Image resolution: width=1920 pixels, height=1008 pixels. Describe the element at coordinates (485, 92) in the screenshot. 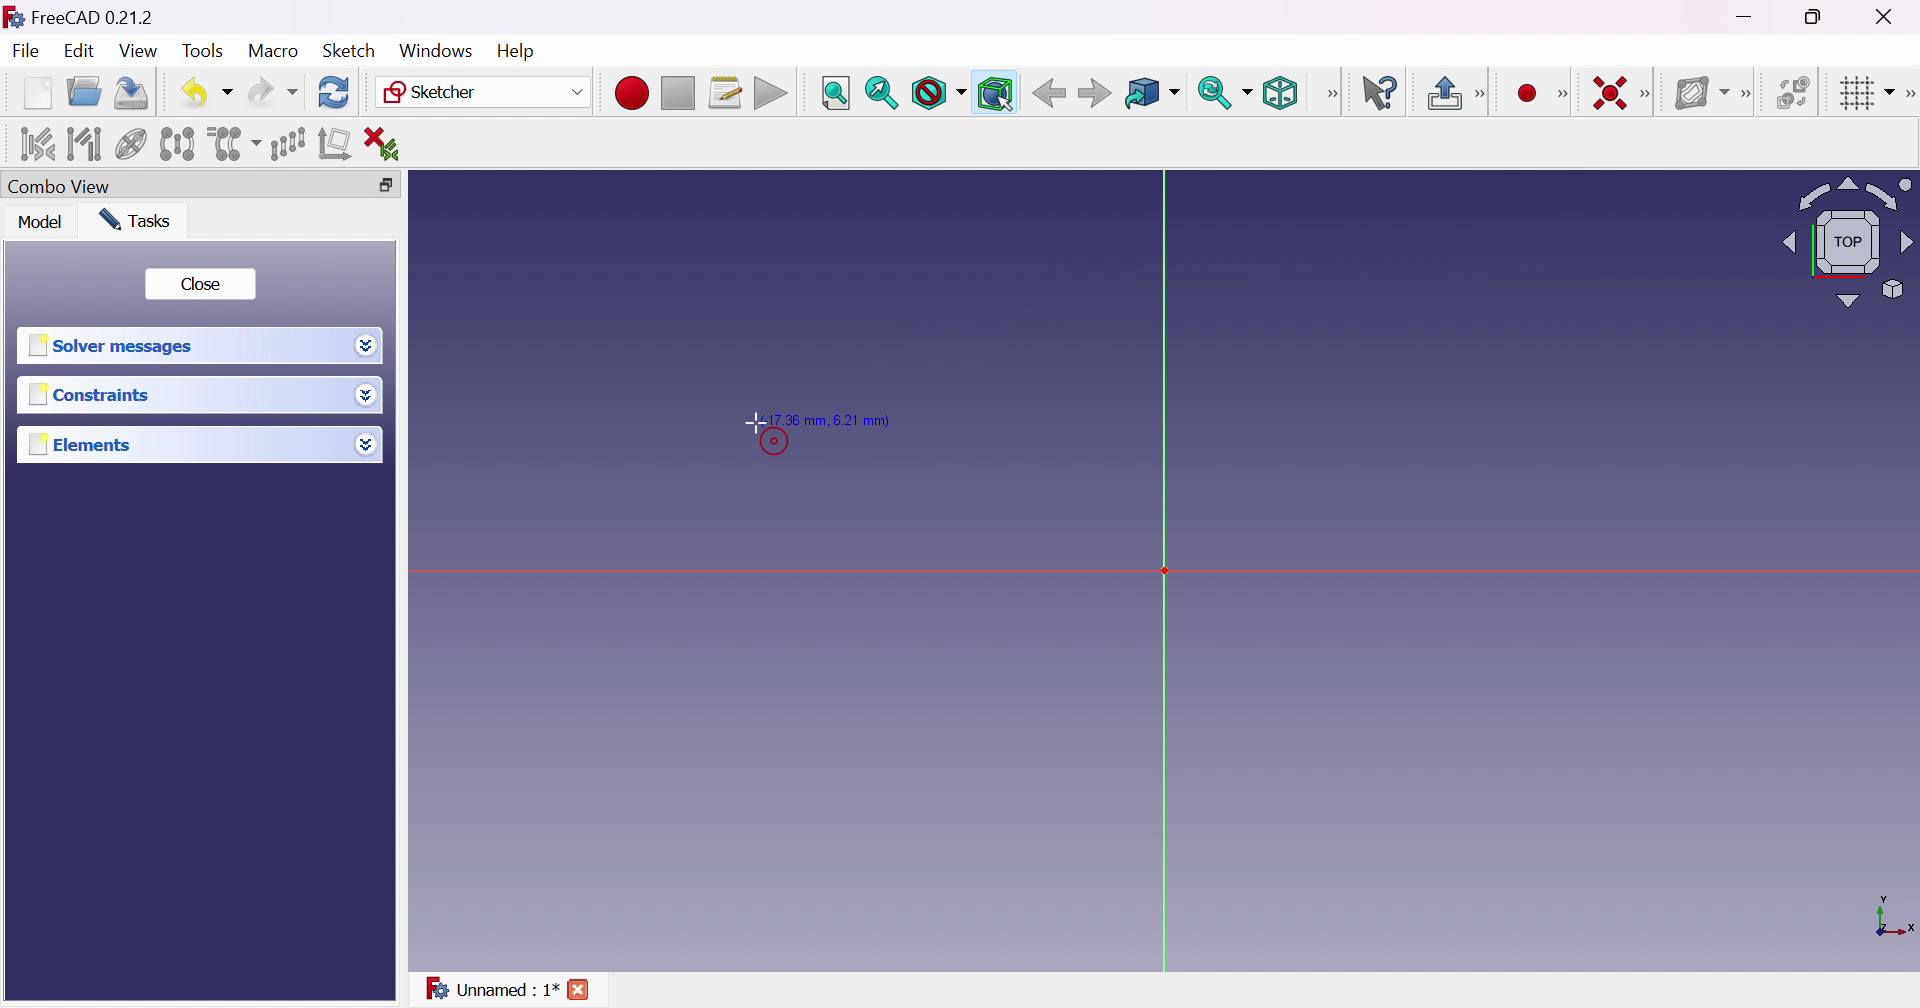

I see `Sketcher` at that location.